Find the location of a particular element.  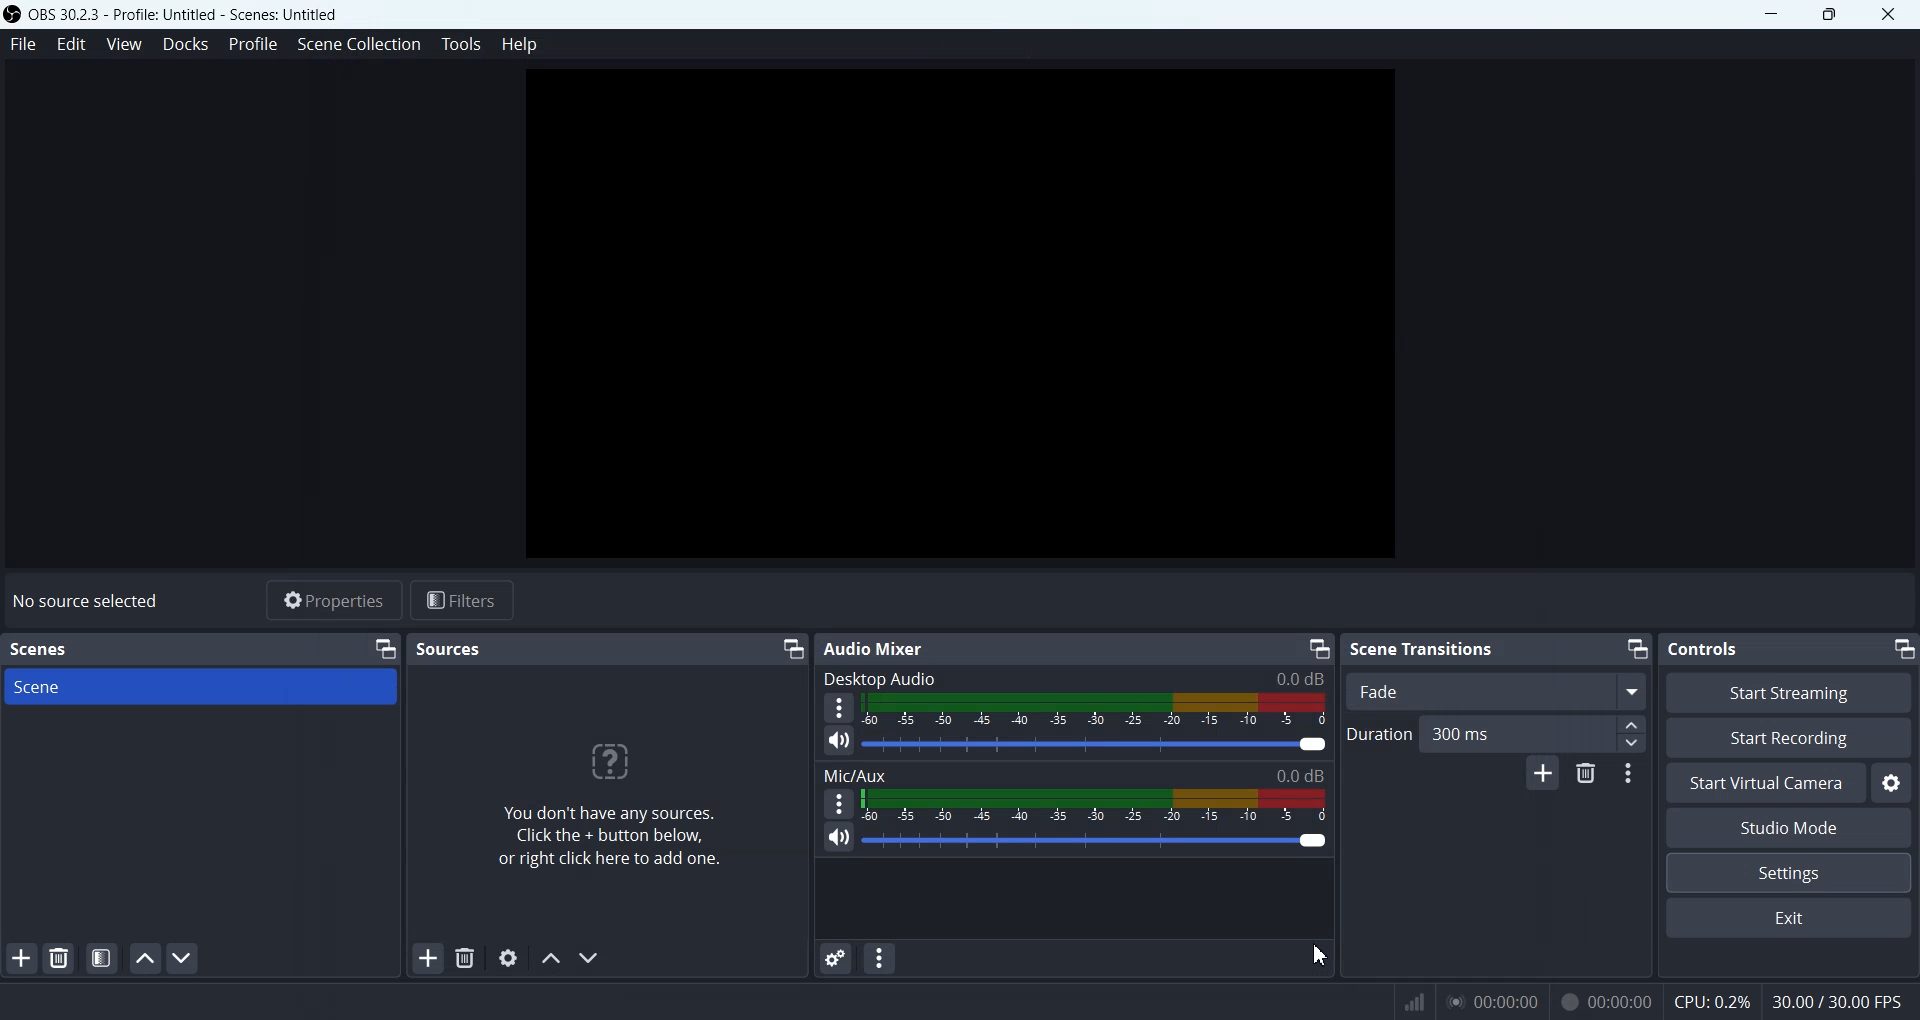

Minimize is located at coordinates (1902, 647).